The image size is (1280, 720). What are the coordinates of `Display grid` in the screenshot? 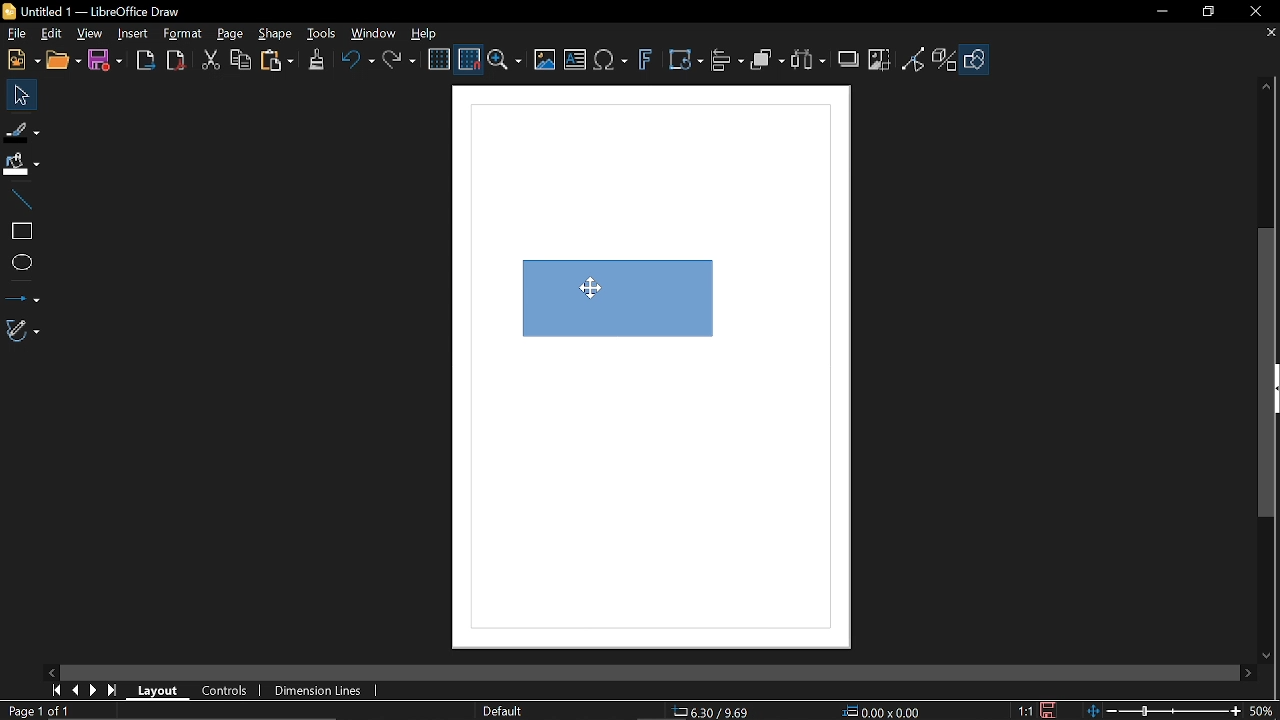 It's located at (439, 61).